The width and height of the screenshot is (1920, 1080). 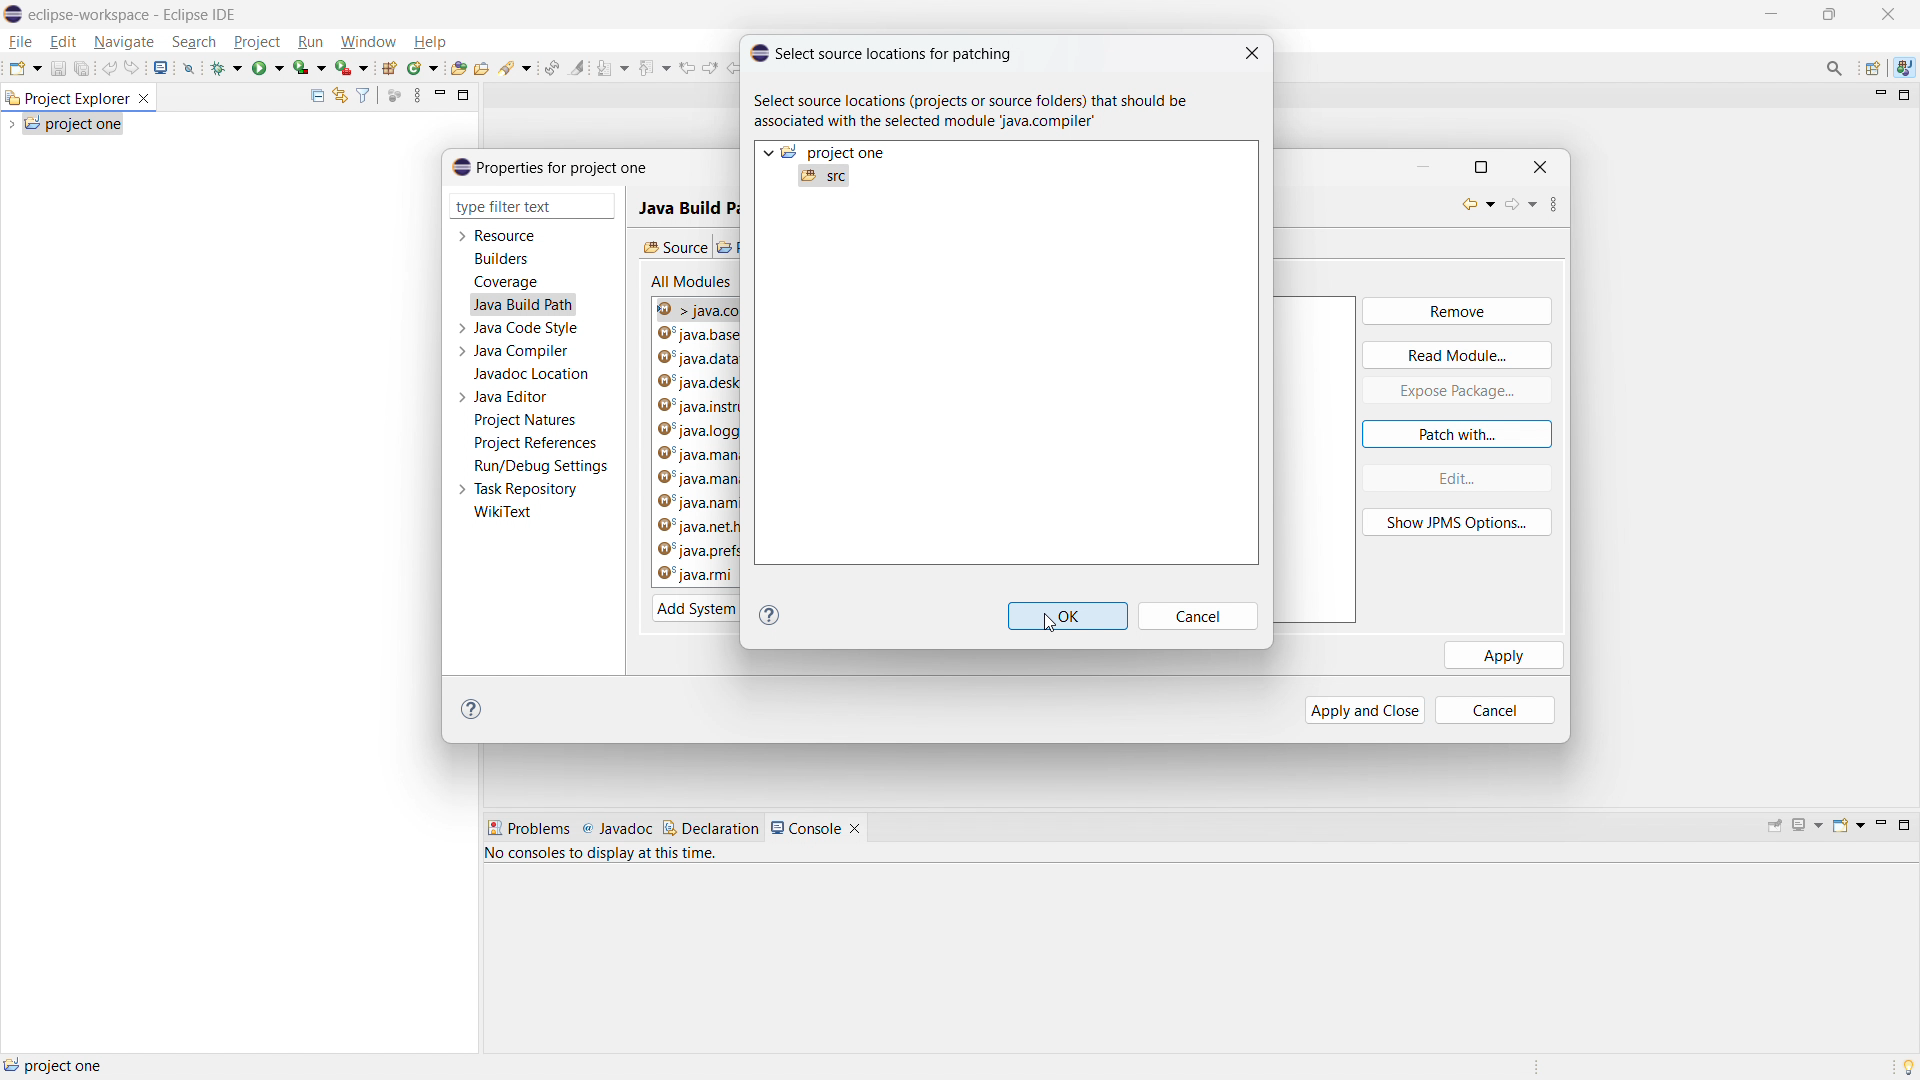 What do you see at coordinates (123, 41) in the screenshot?
I see `navigate` at bounding box center [123, 41].